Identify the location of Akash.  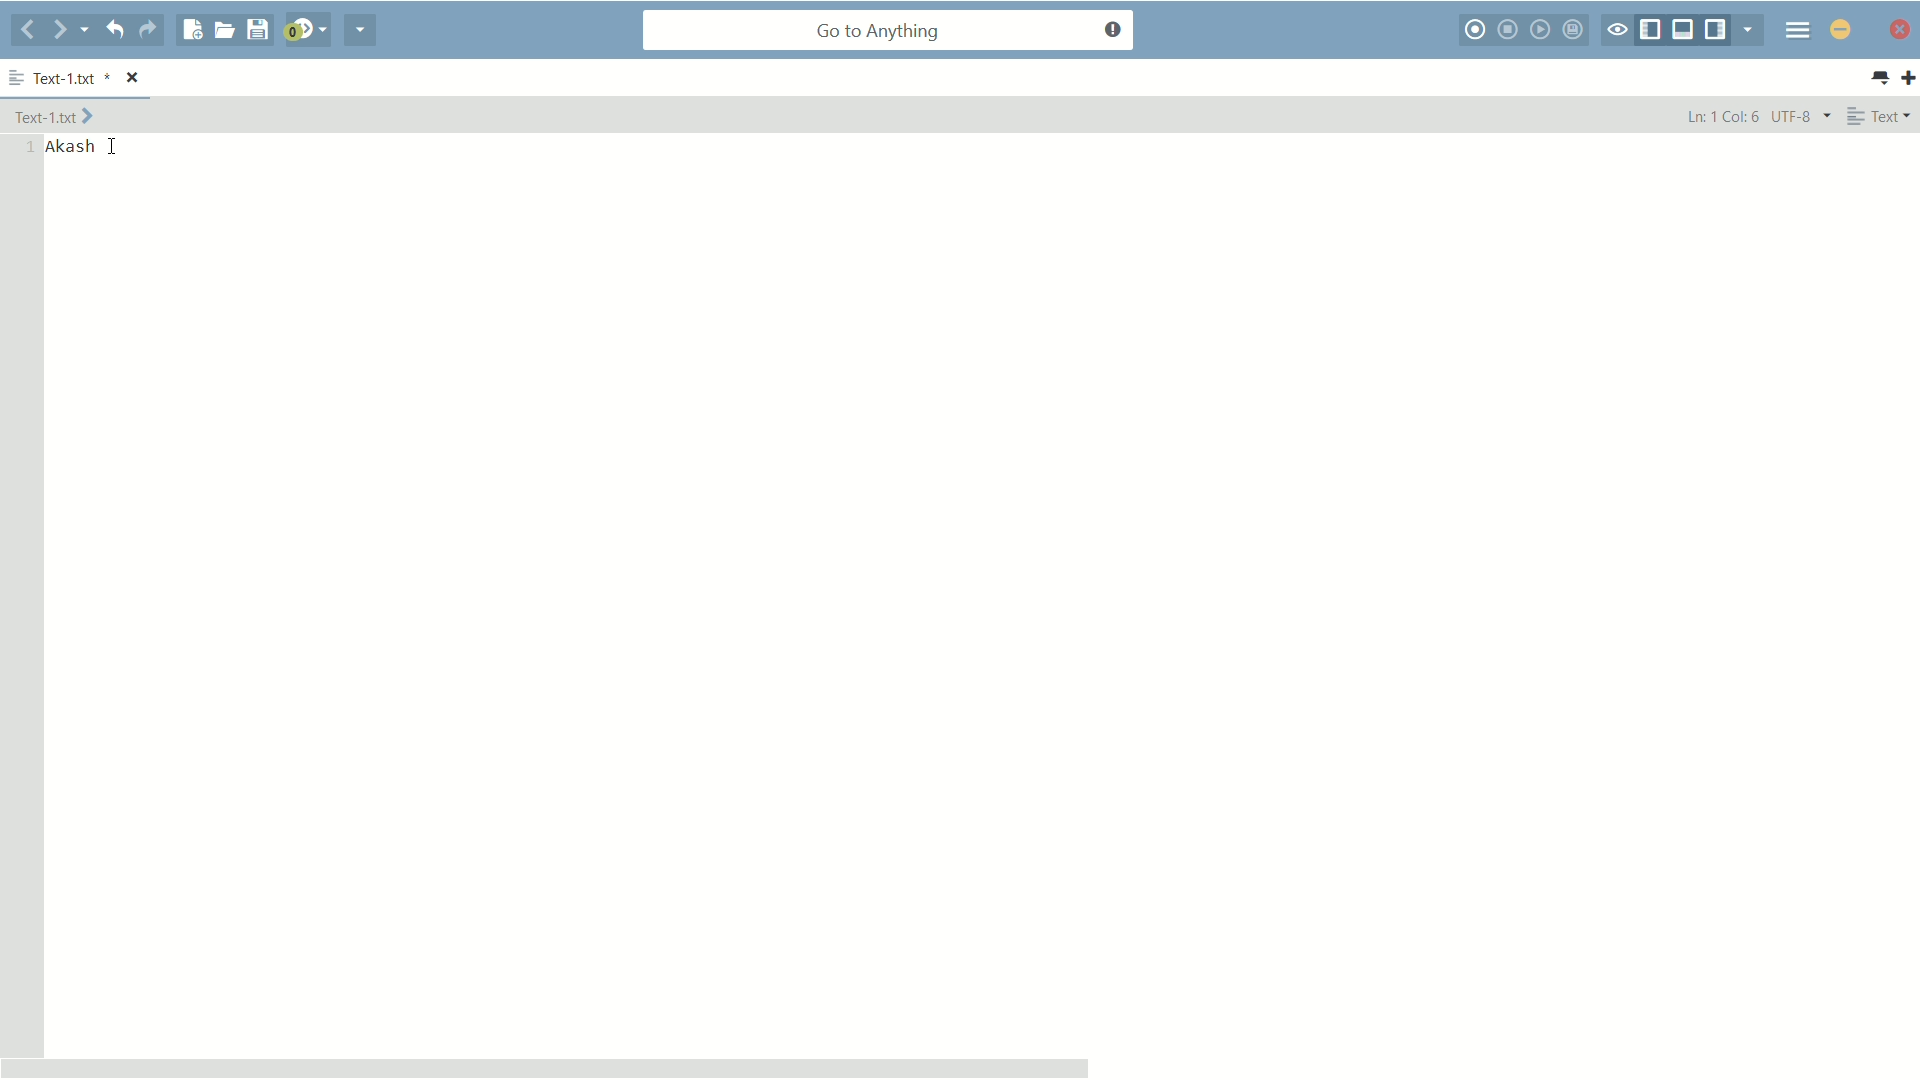
(71, 147).